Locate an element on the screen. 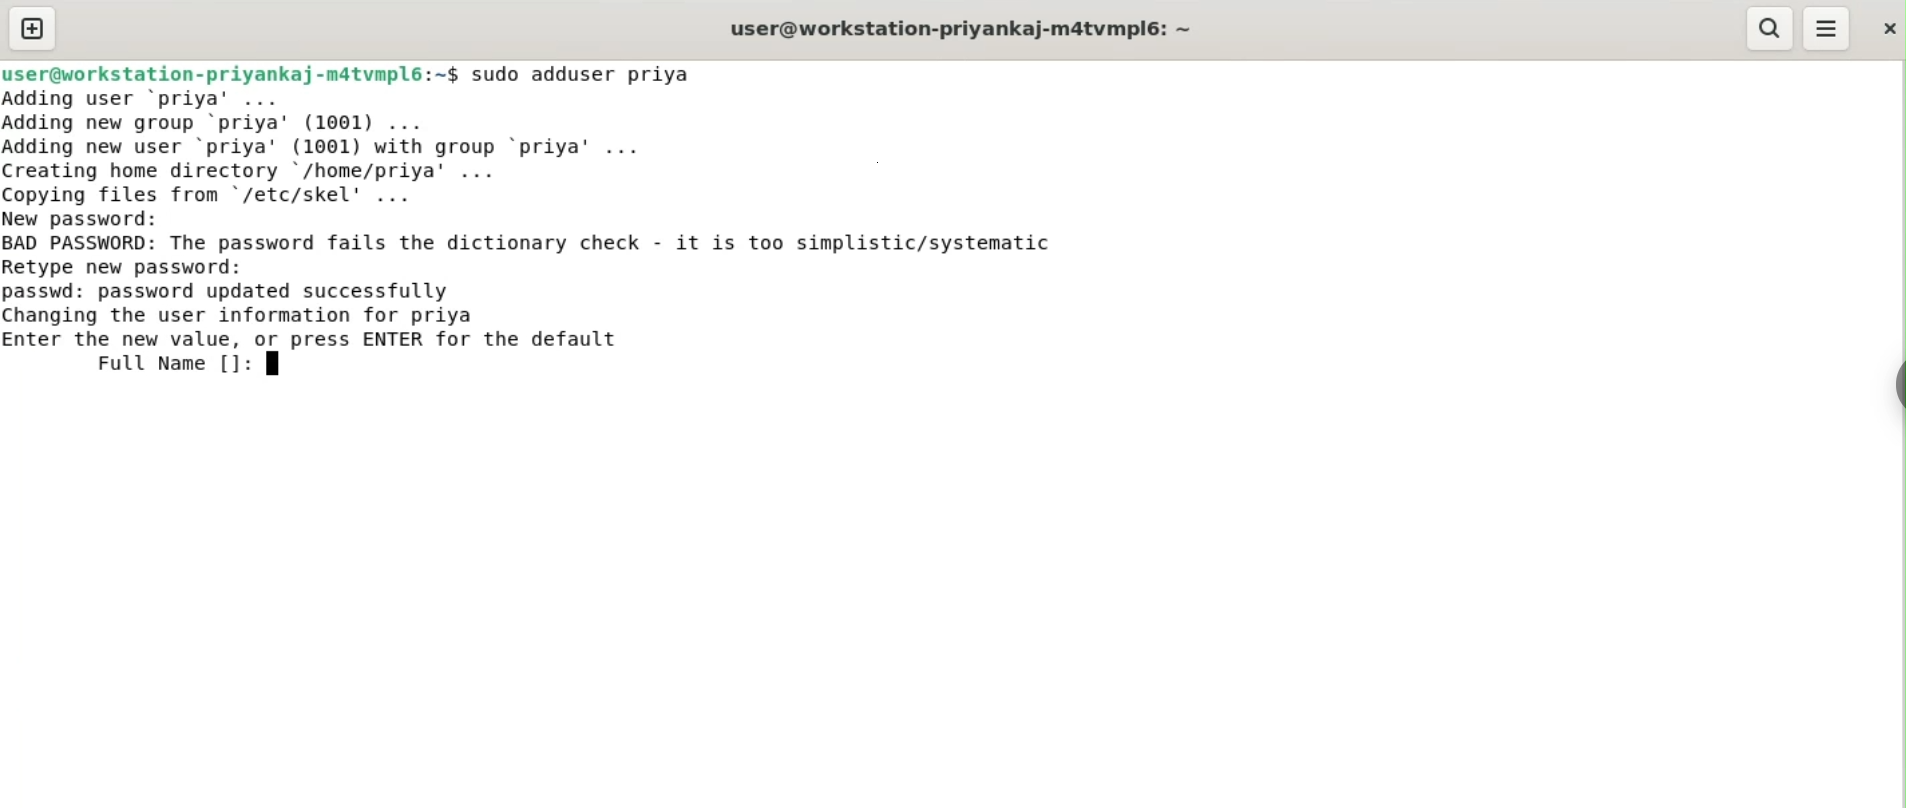 The width and height of the screenshot is (1906, 808). new tab is located at coordinates (32, 28).